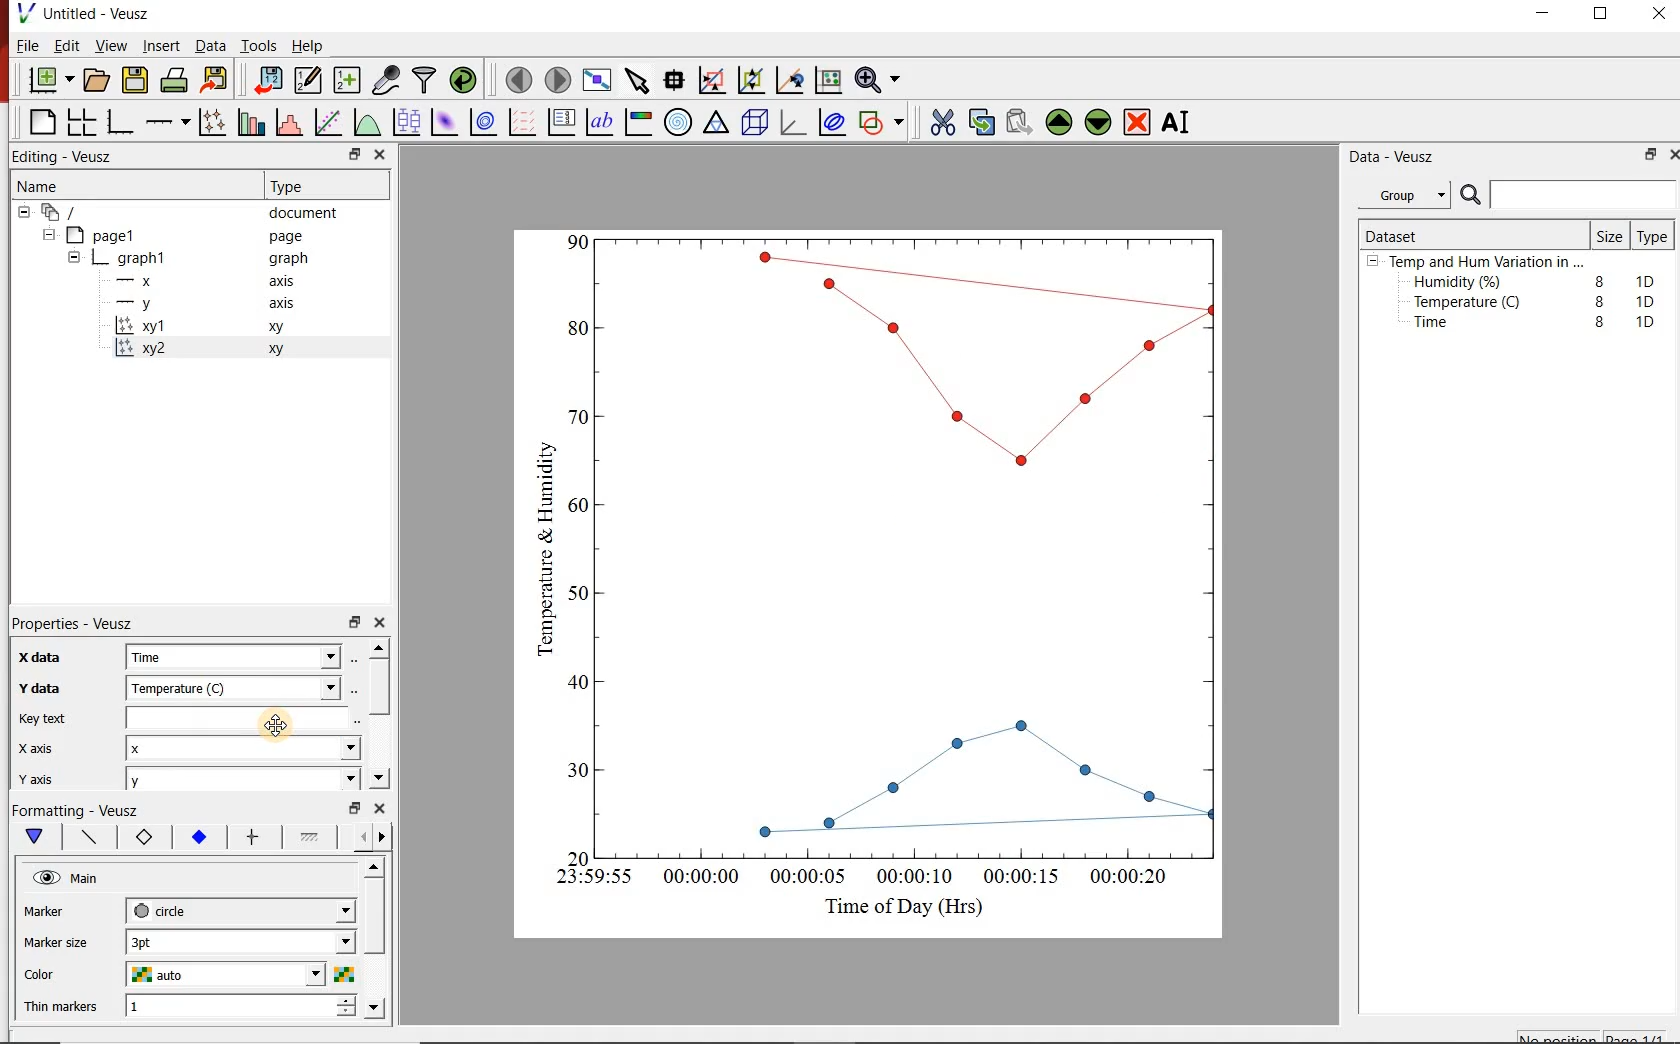 The width and height of the screenshot is (1680, 1044). I want to click on 3d graph, so click(796, 125).